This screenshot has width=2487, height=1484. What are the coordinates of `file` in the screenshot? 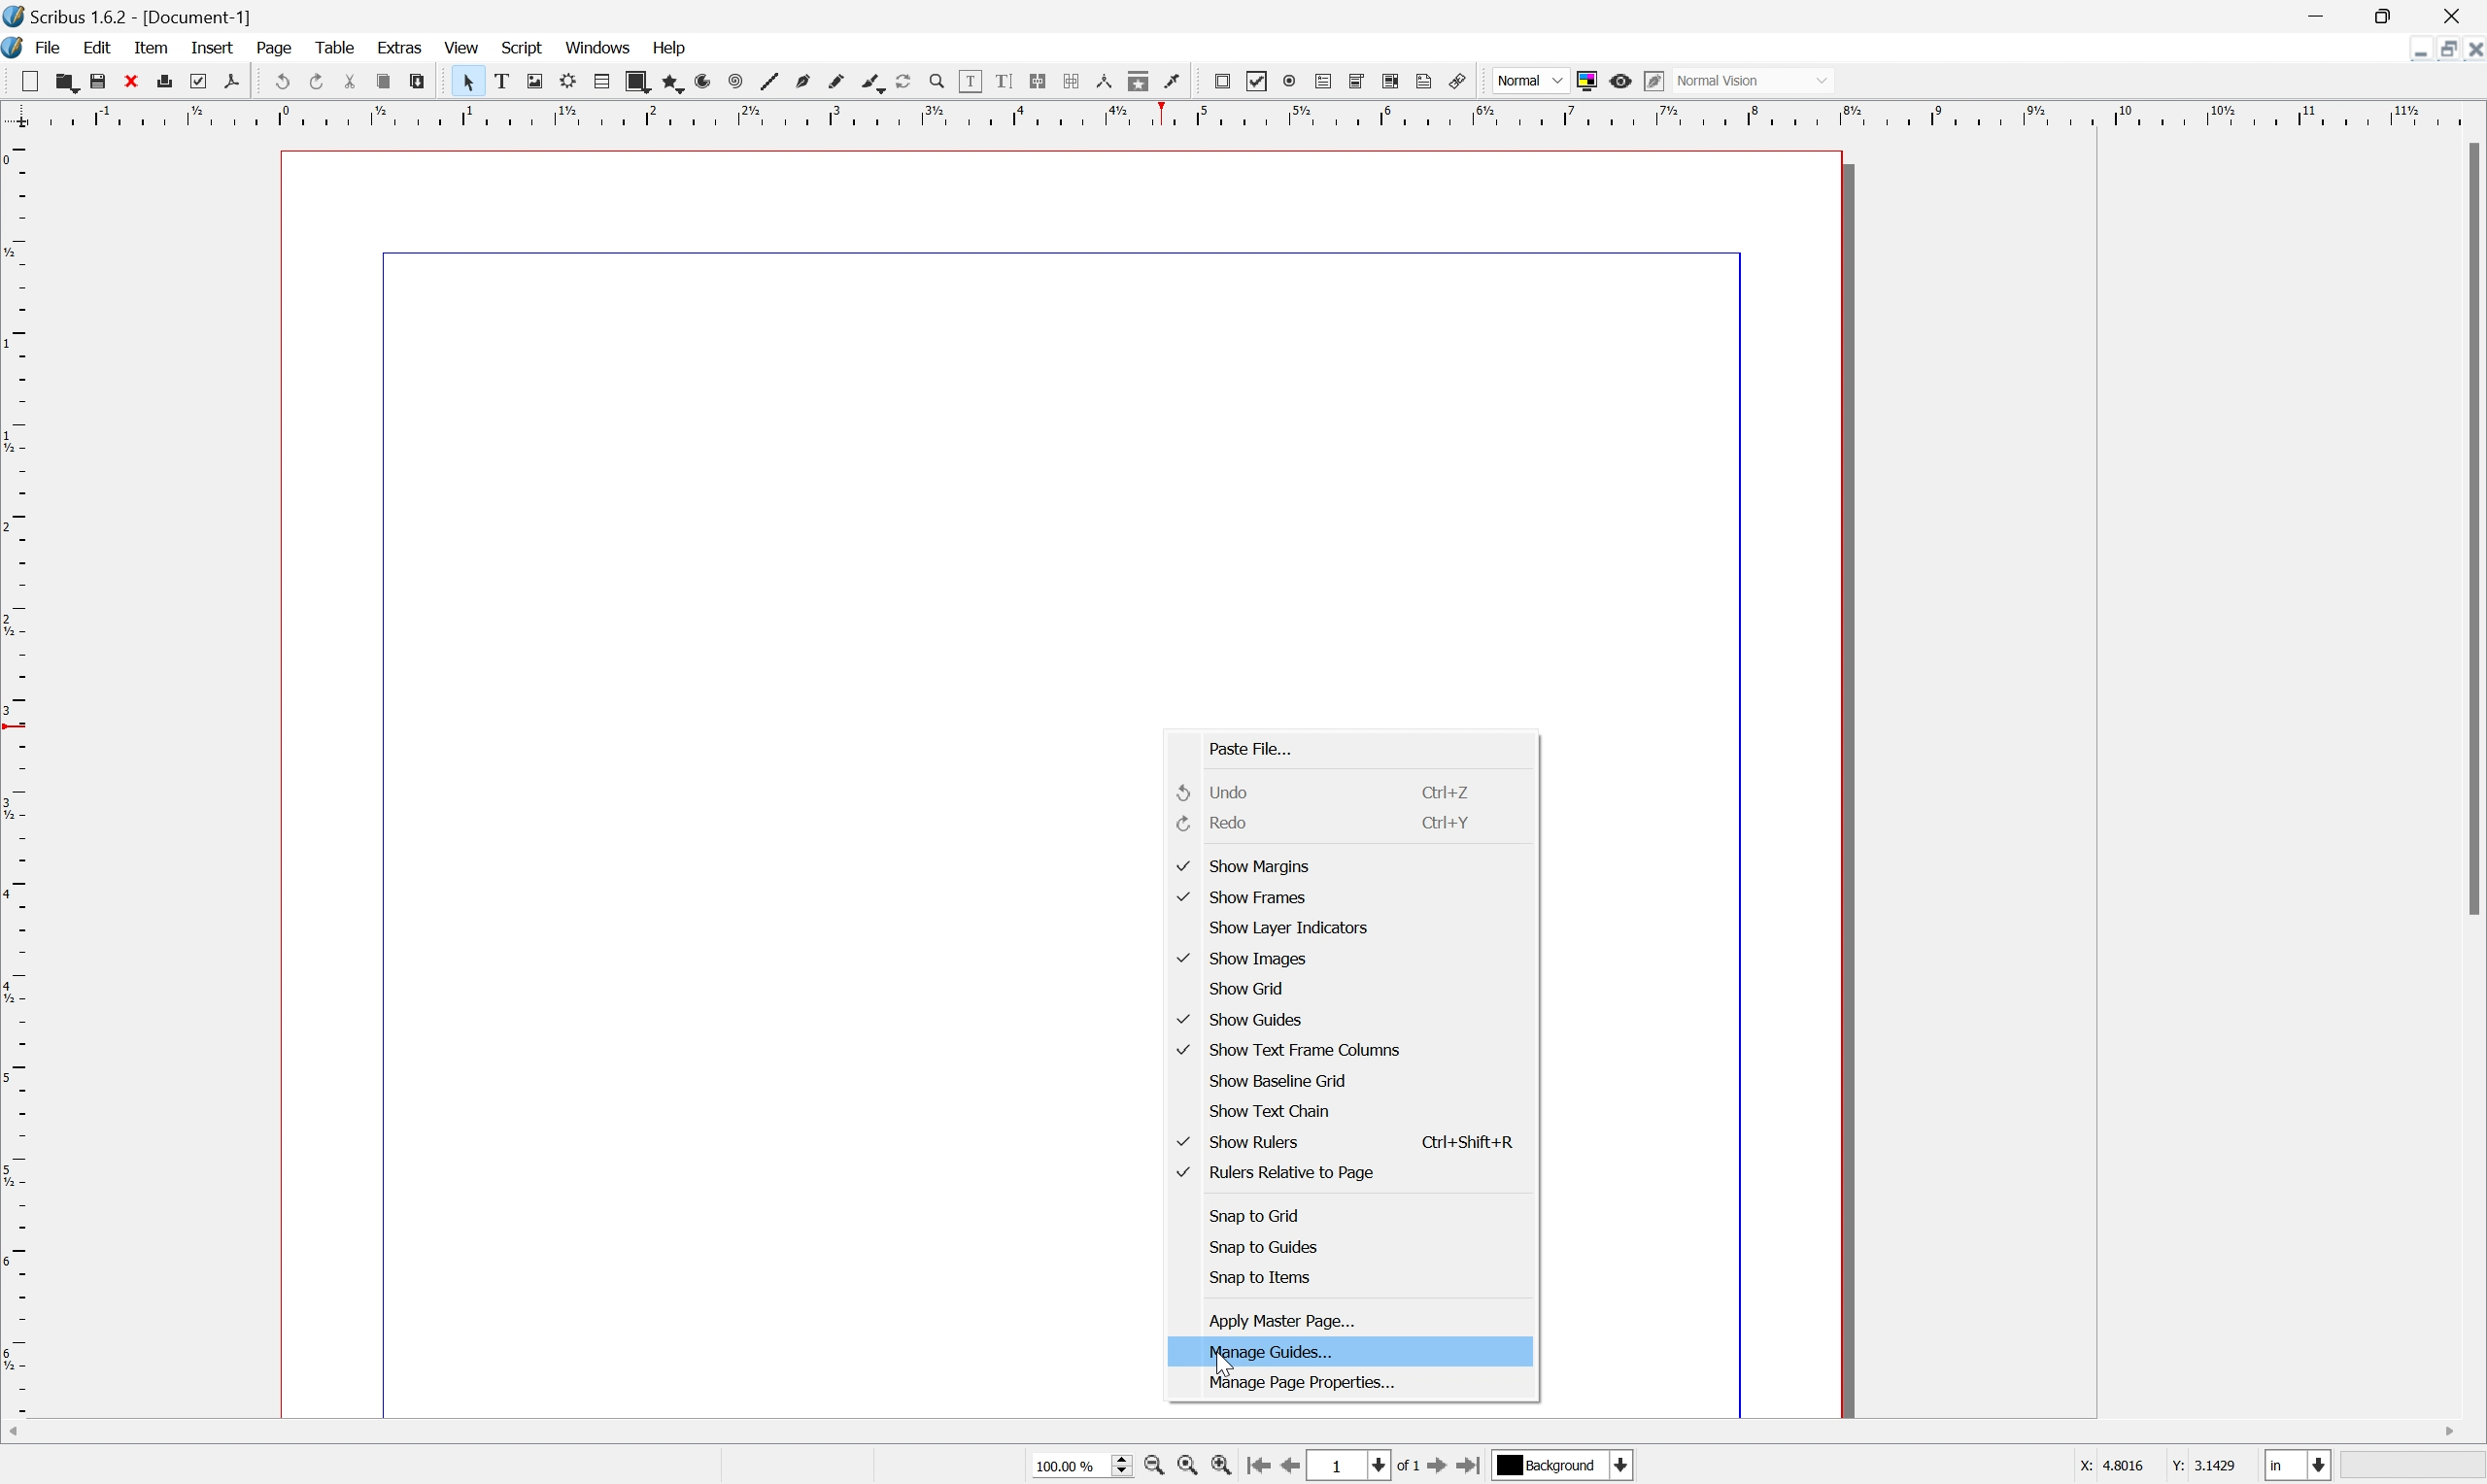 It's located at (48, 48).